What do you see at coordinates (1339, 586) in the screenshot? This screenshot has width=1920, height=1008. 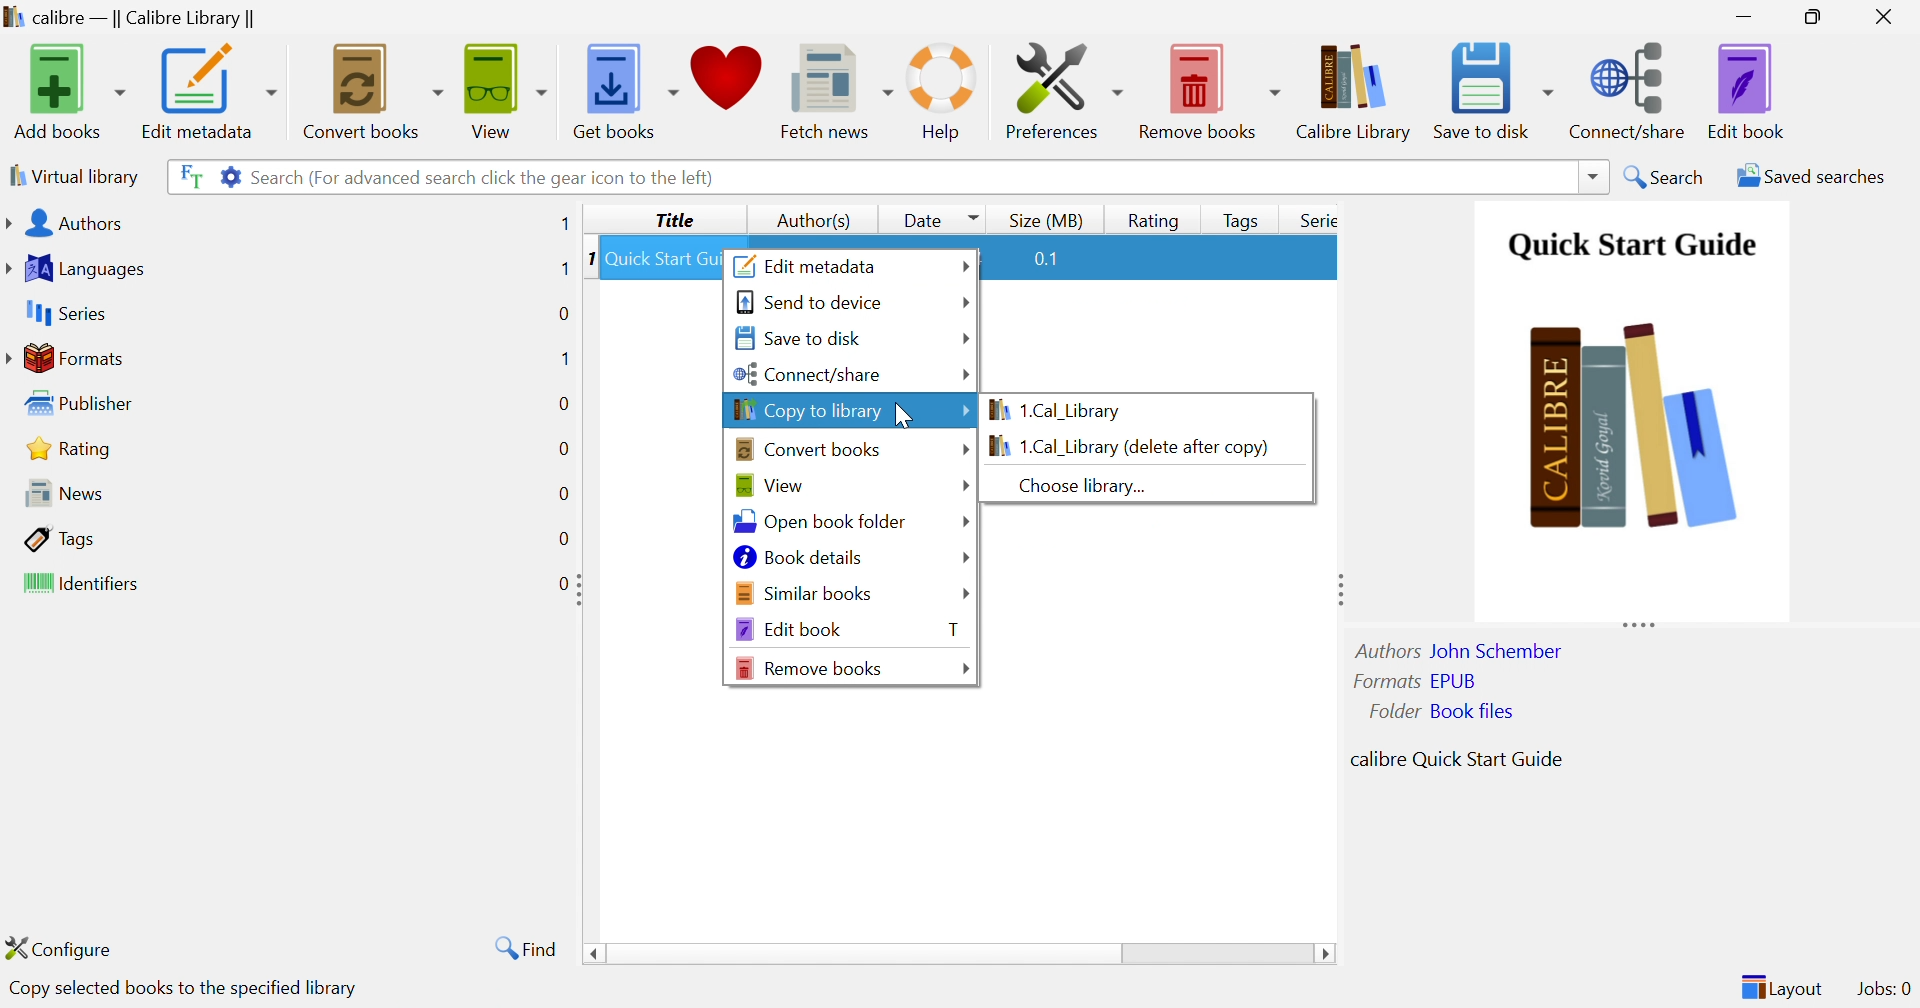 I see `Expand` at bounding box center [1339, 586].